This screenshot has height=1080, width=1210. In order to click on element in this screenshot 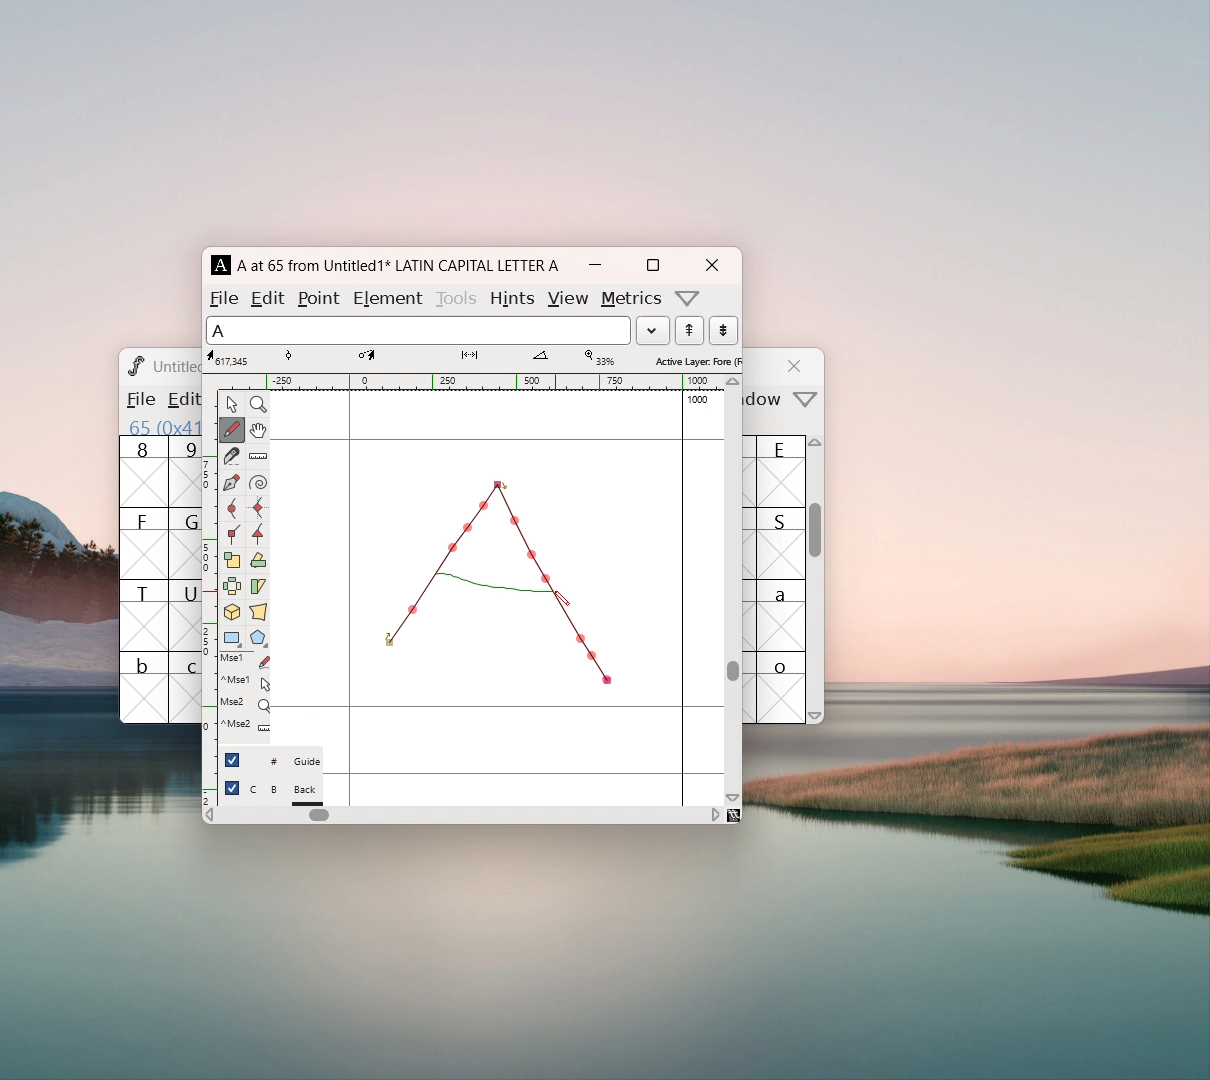, I will do `click(387, 296)`.